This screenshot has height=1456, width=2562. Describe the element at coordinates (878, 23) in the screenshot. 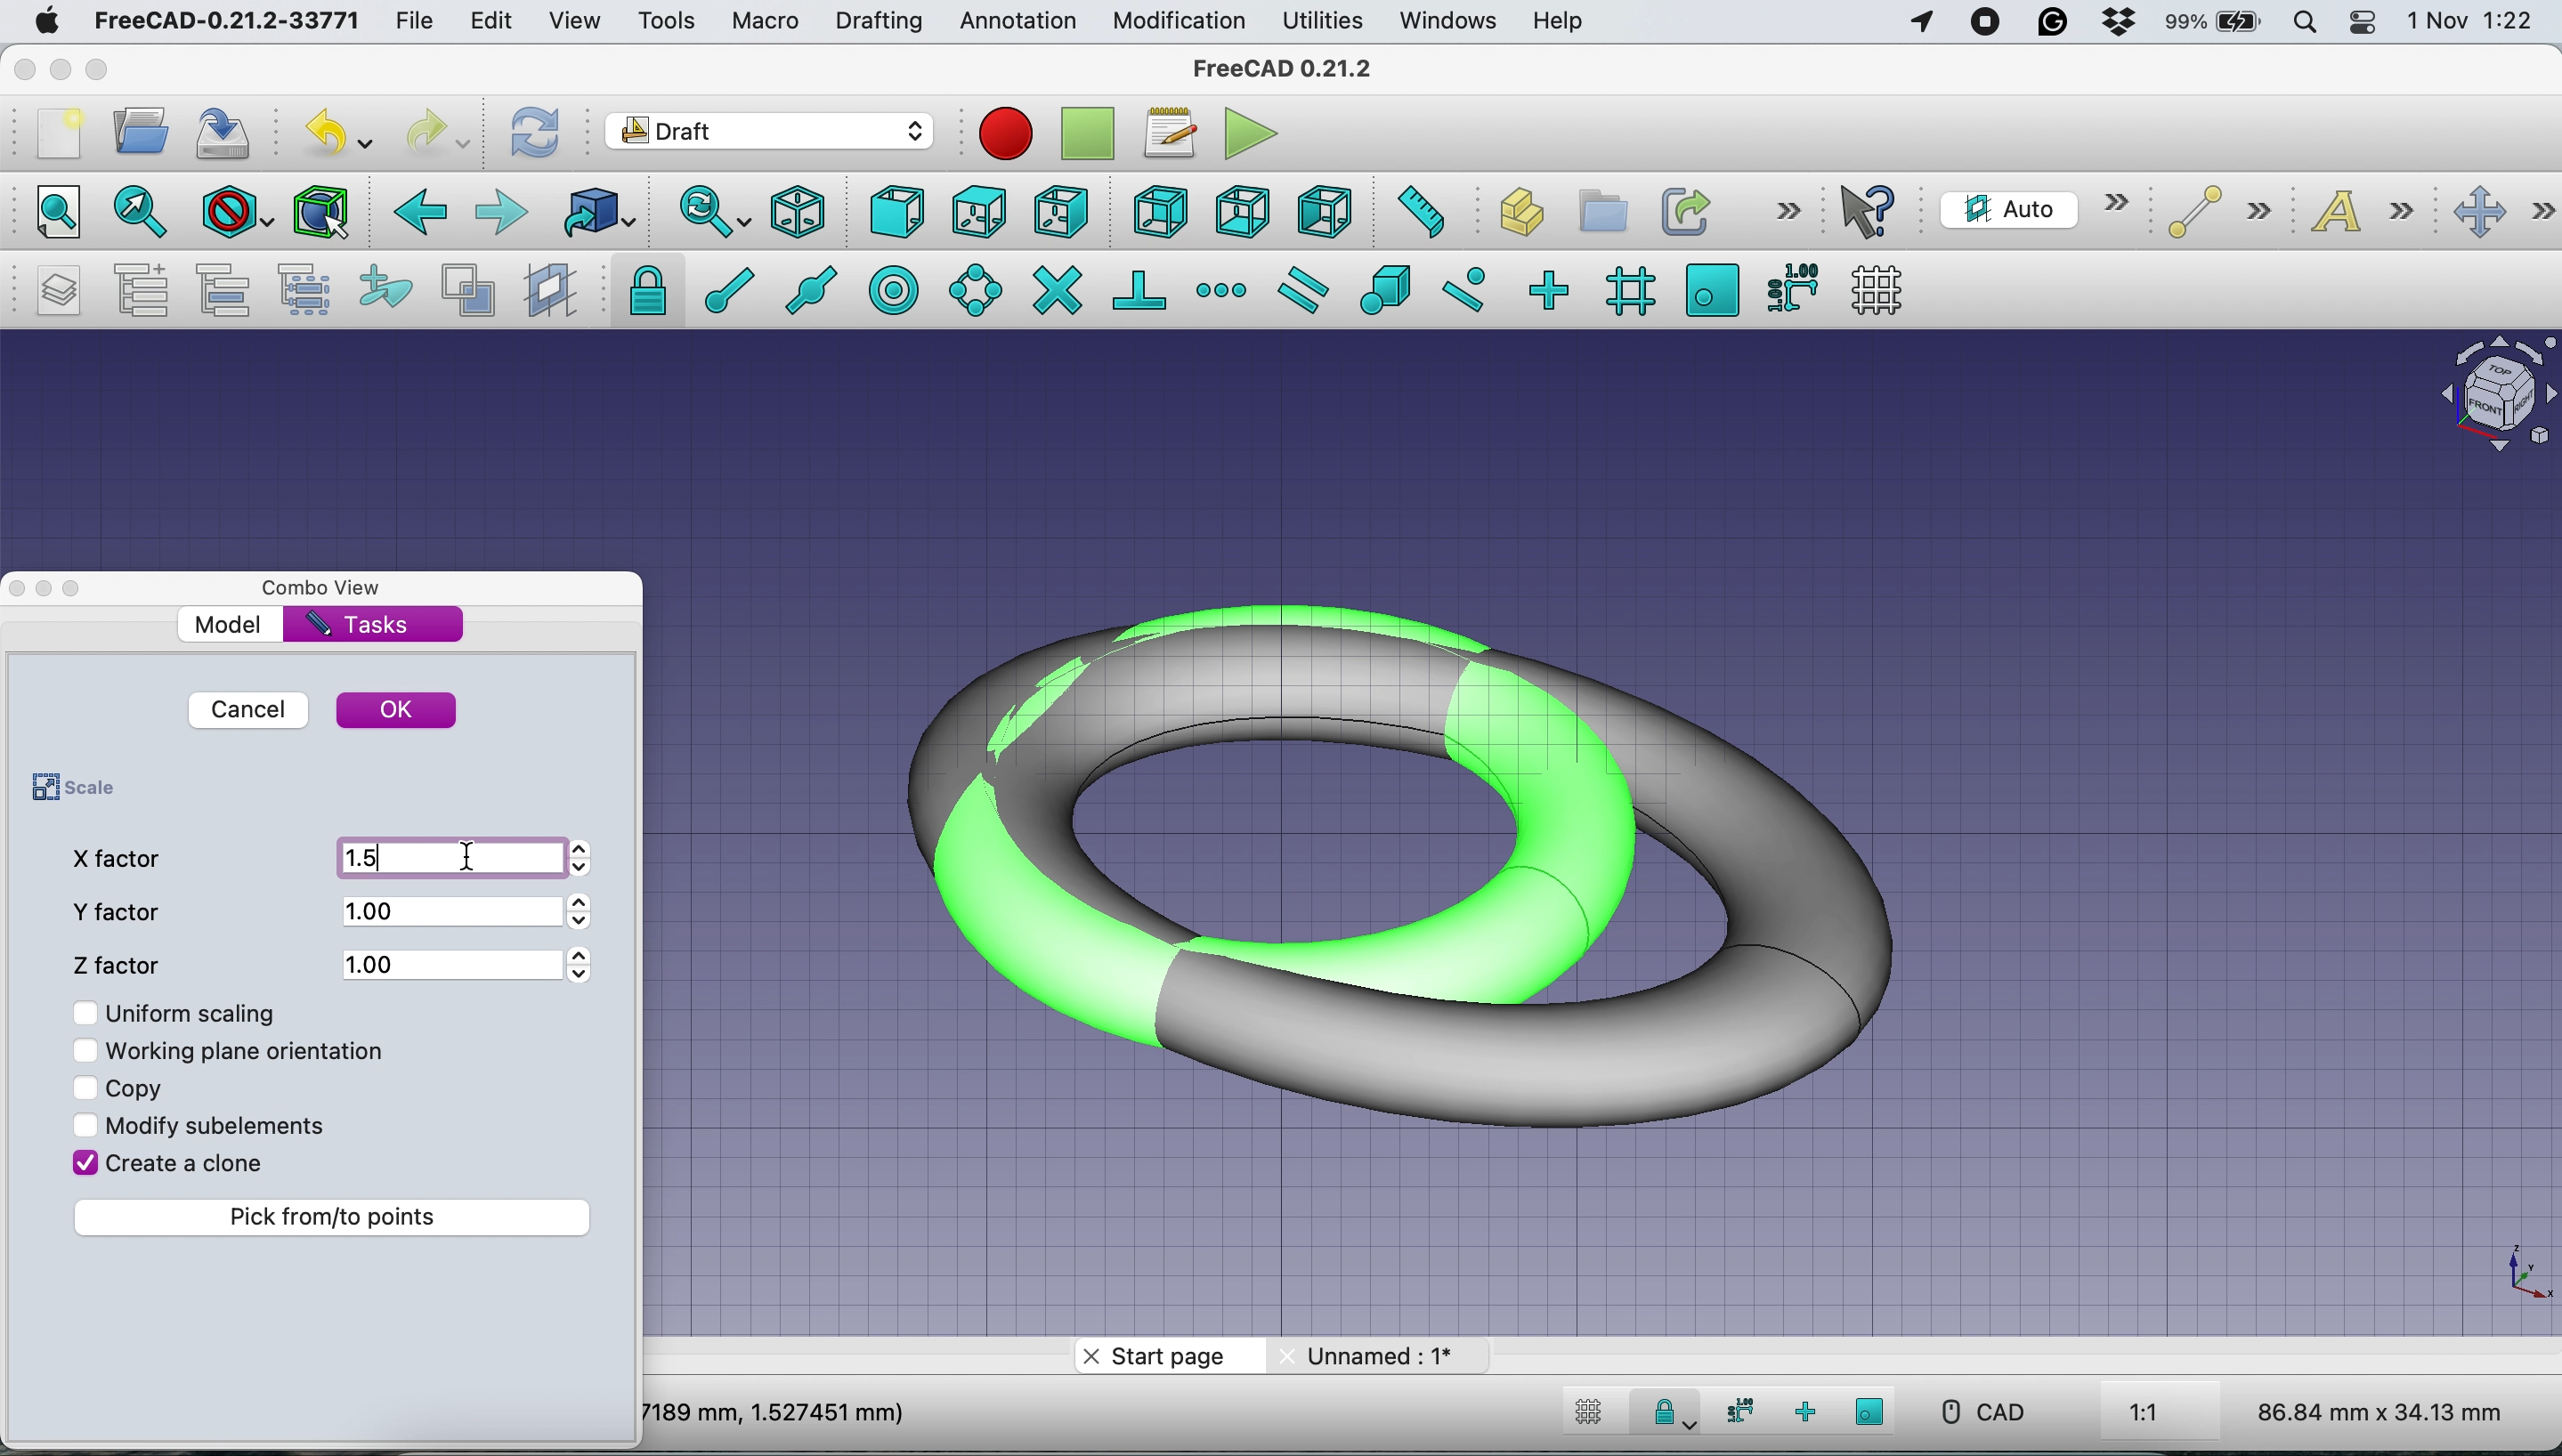

I see `drafting` at that location.